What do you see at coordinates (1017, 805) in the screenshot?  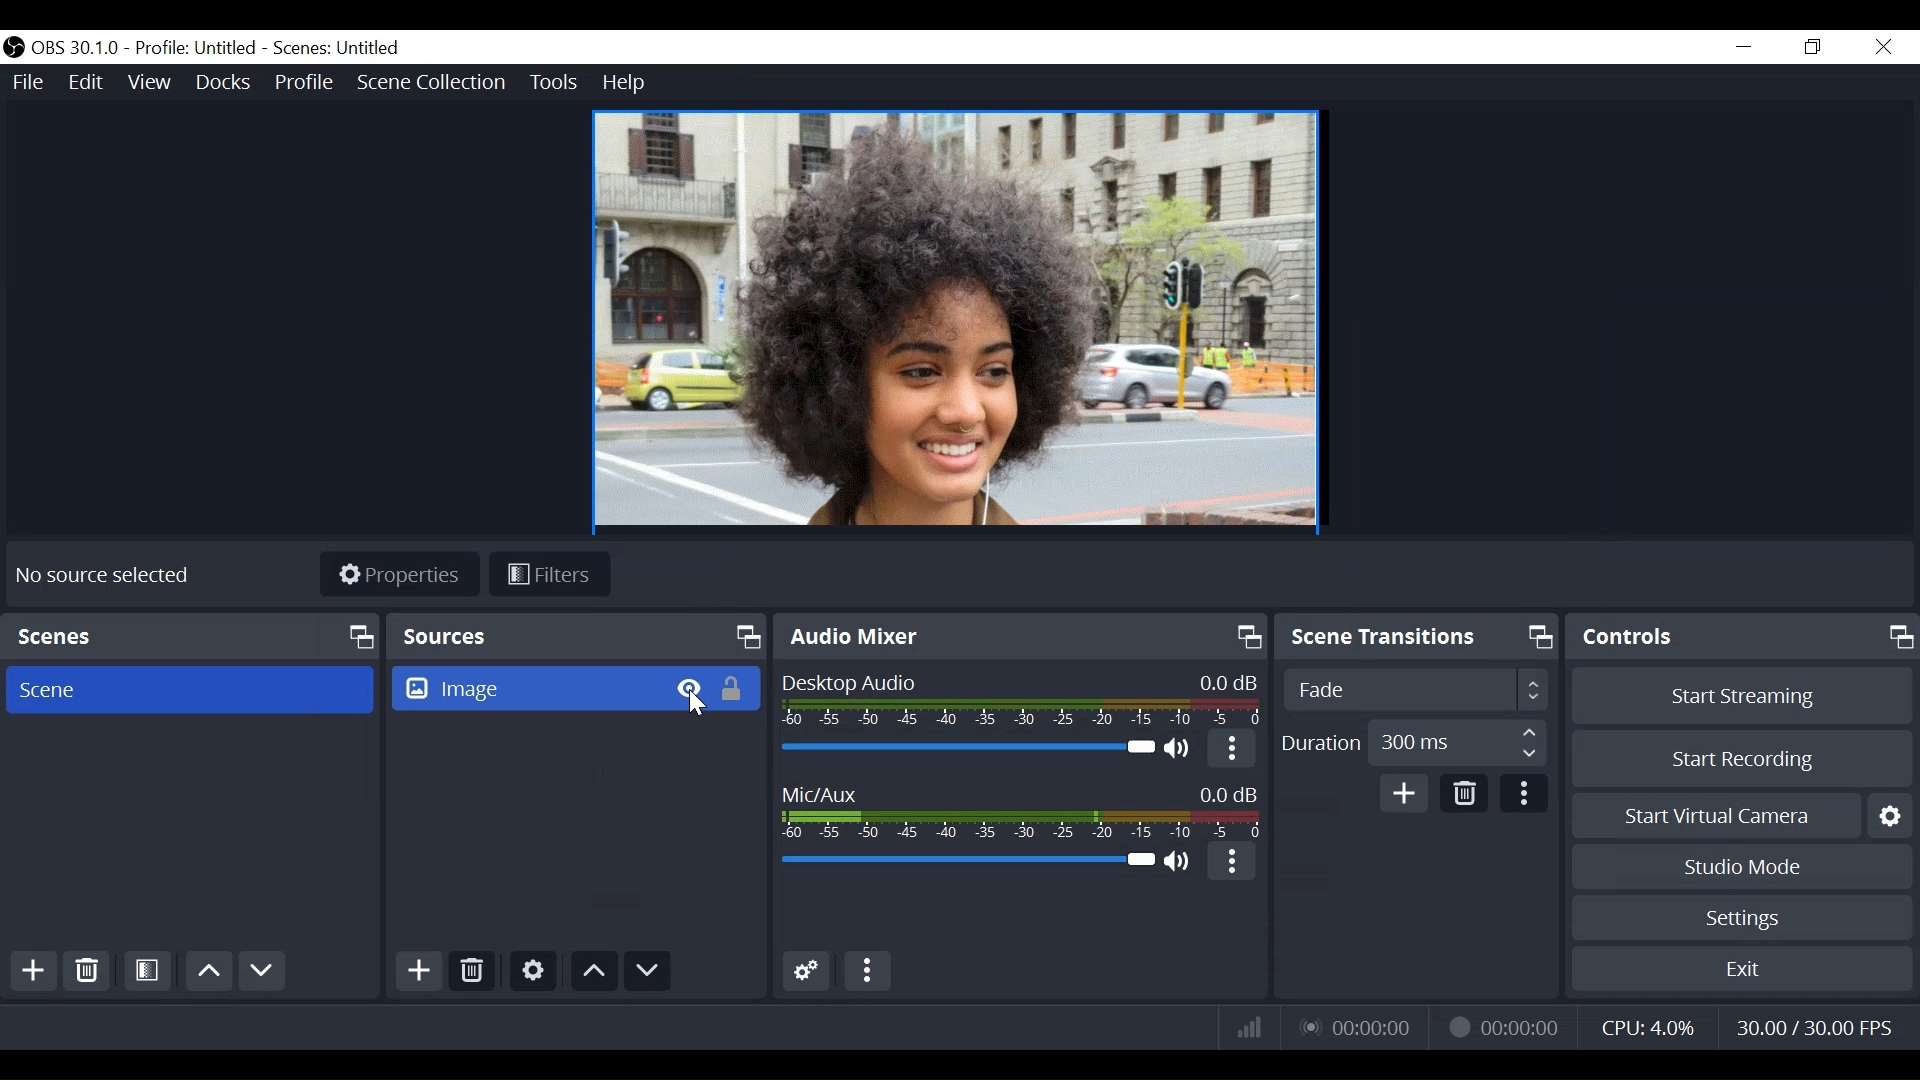 I see `Mic/Aux` at bounding box center [1017, 805].